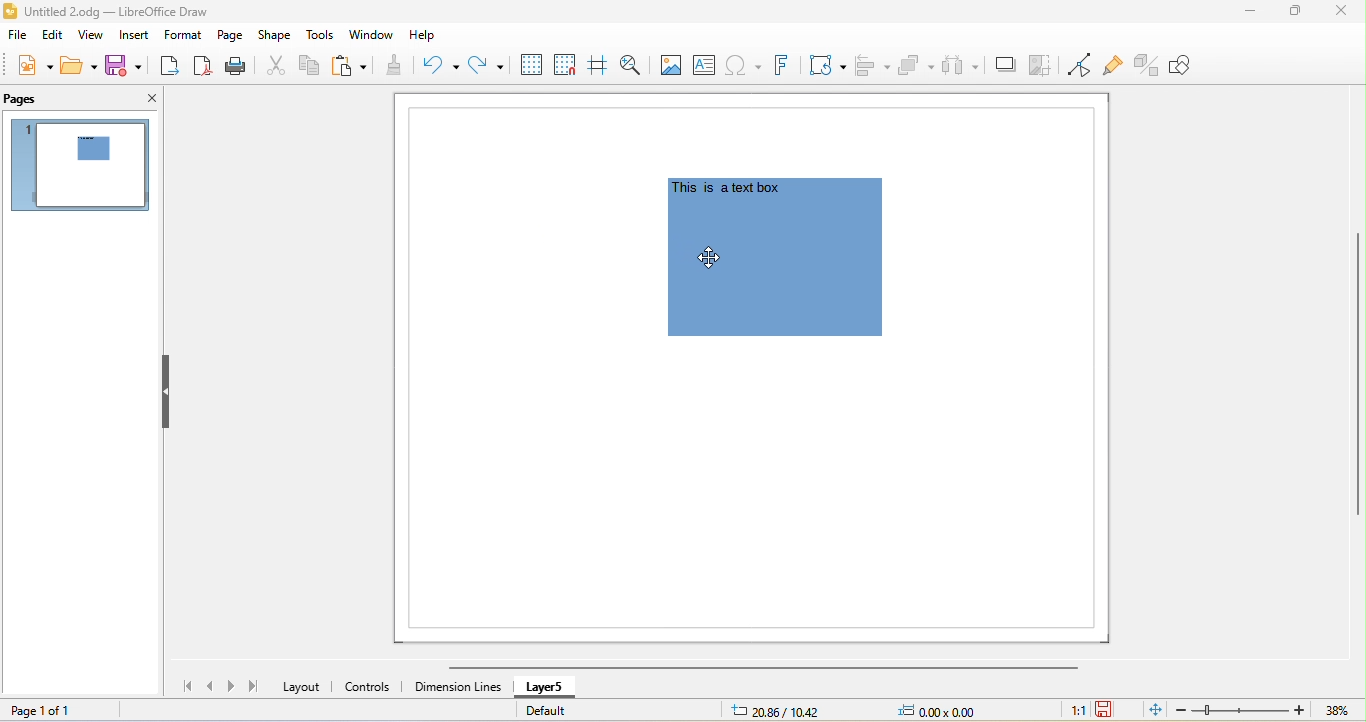 Image resolution: width=1366 pixels, height=722 pixels. What do you see at coordinates (1145, 67) in the screenshot?
I see `toggle extrusion` at bounding box center [1145, 67].